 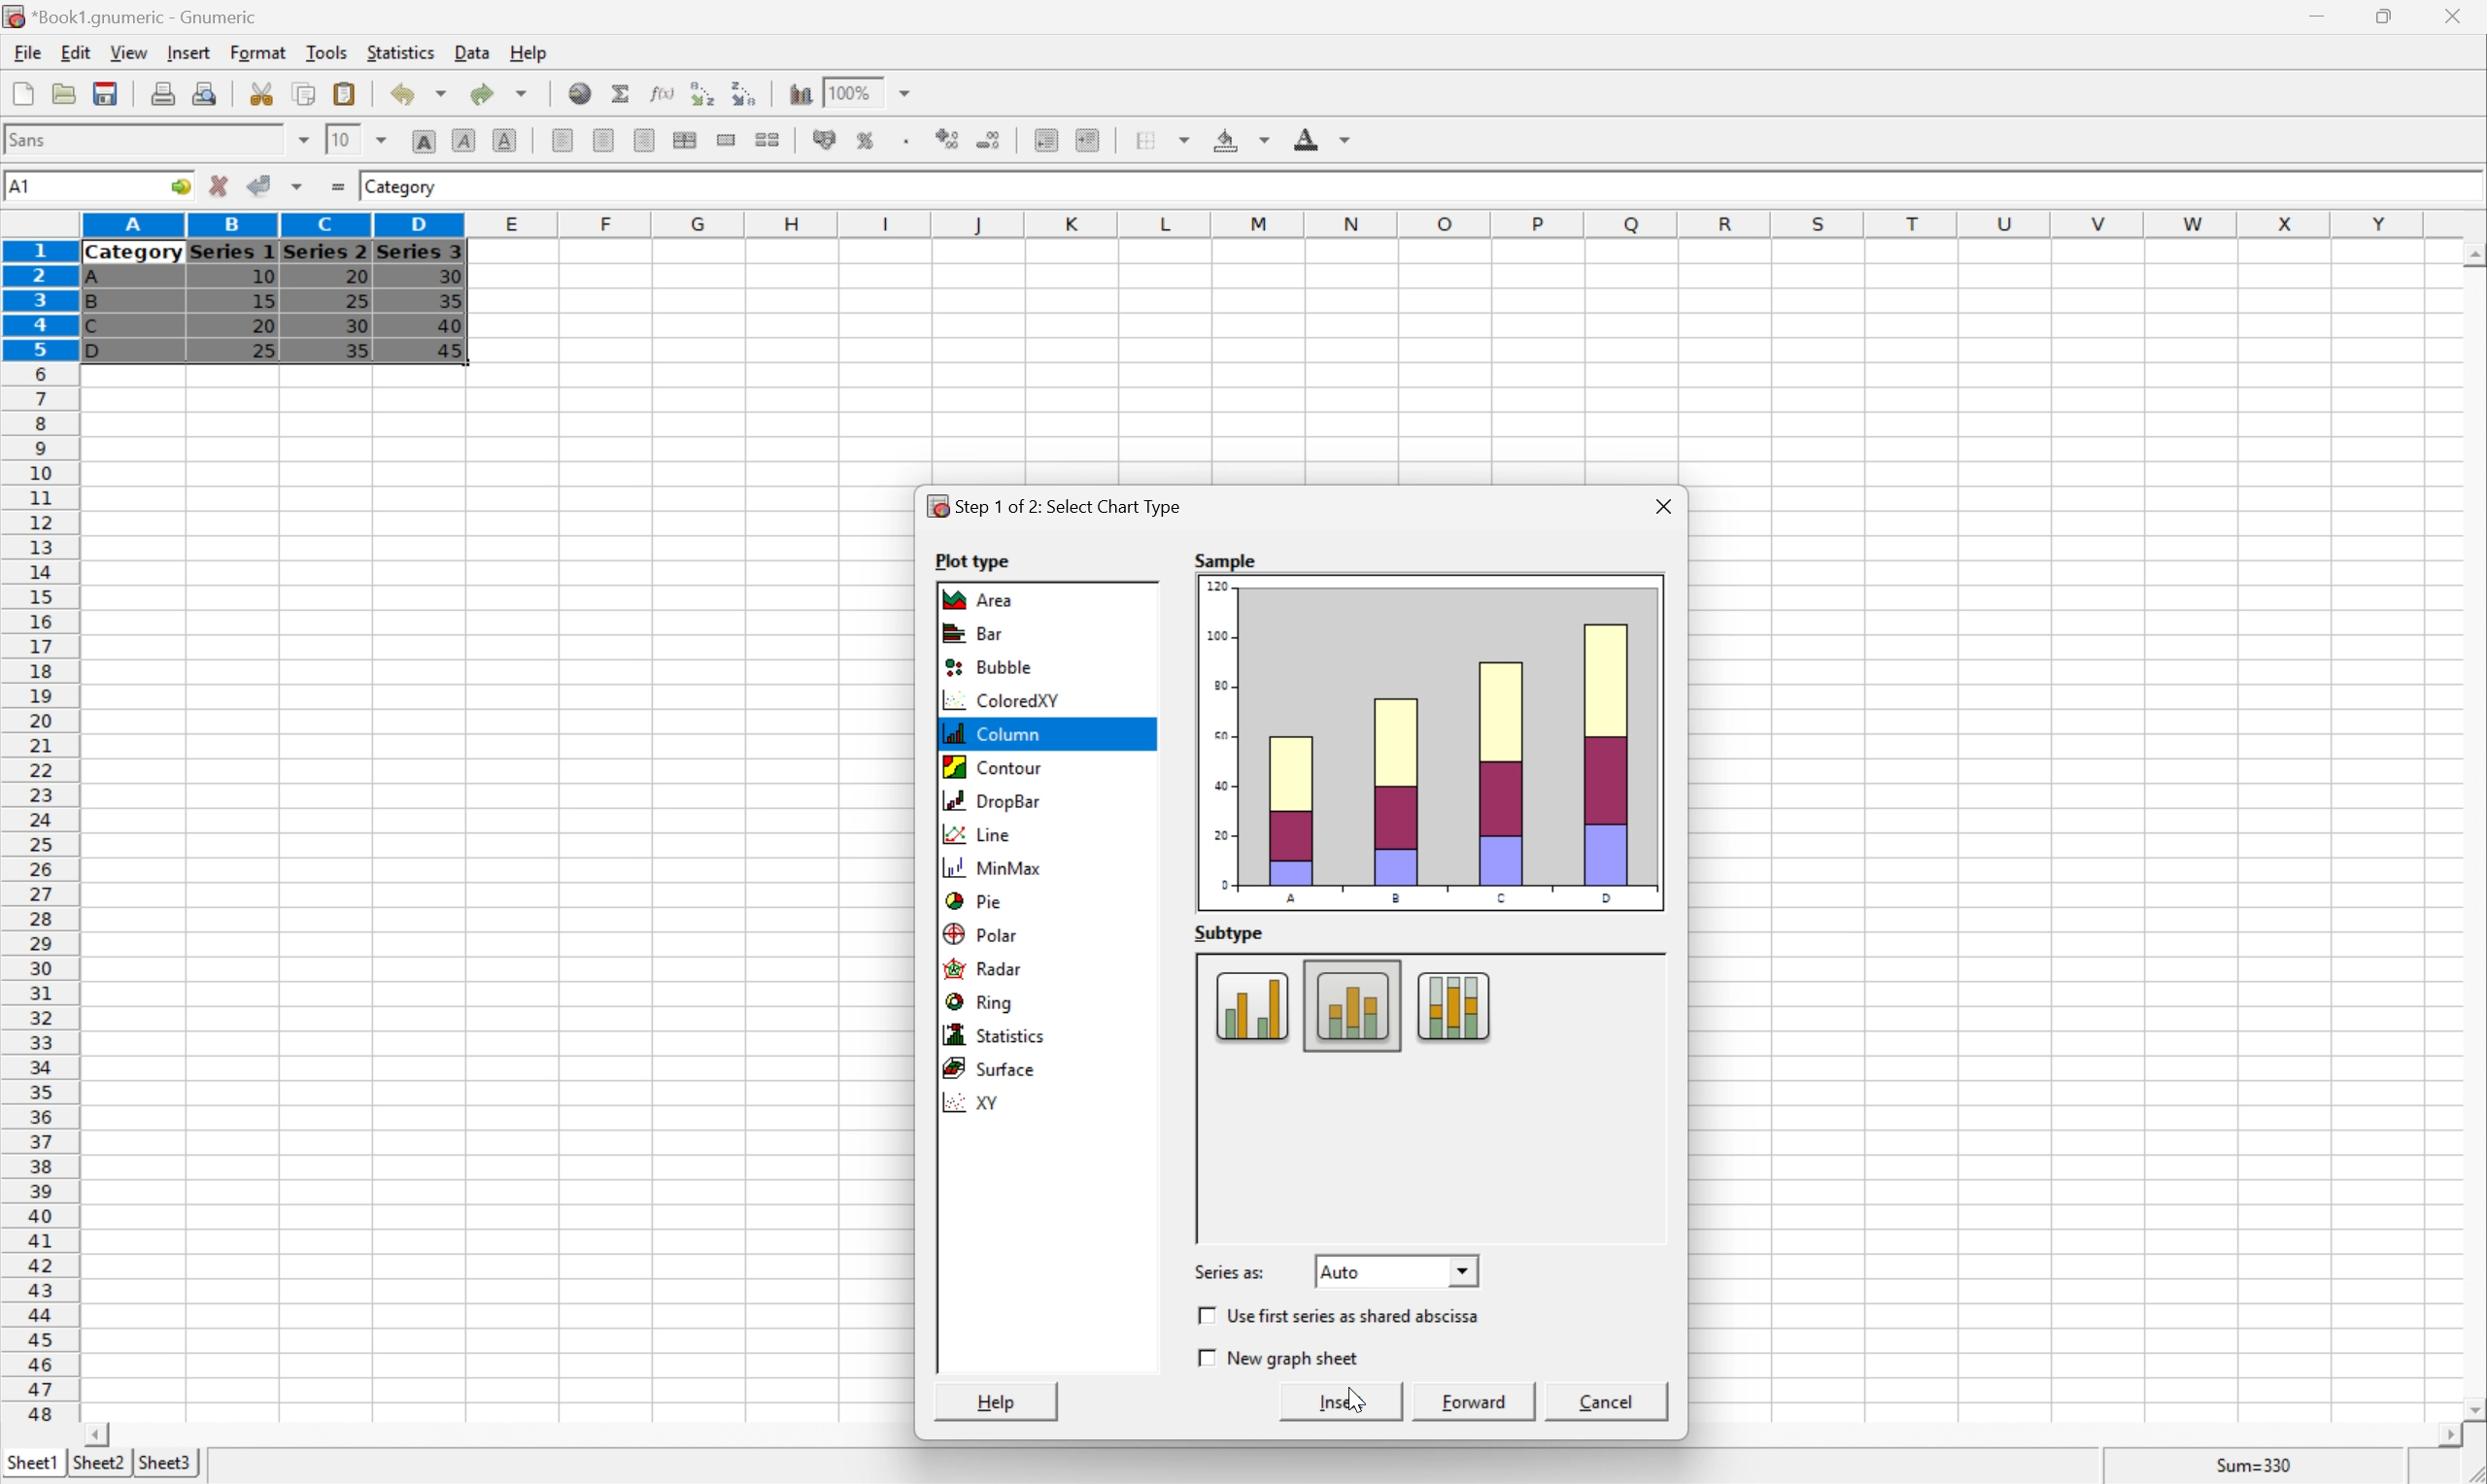 I want to click on Polar, so click(x=984, y=935).